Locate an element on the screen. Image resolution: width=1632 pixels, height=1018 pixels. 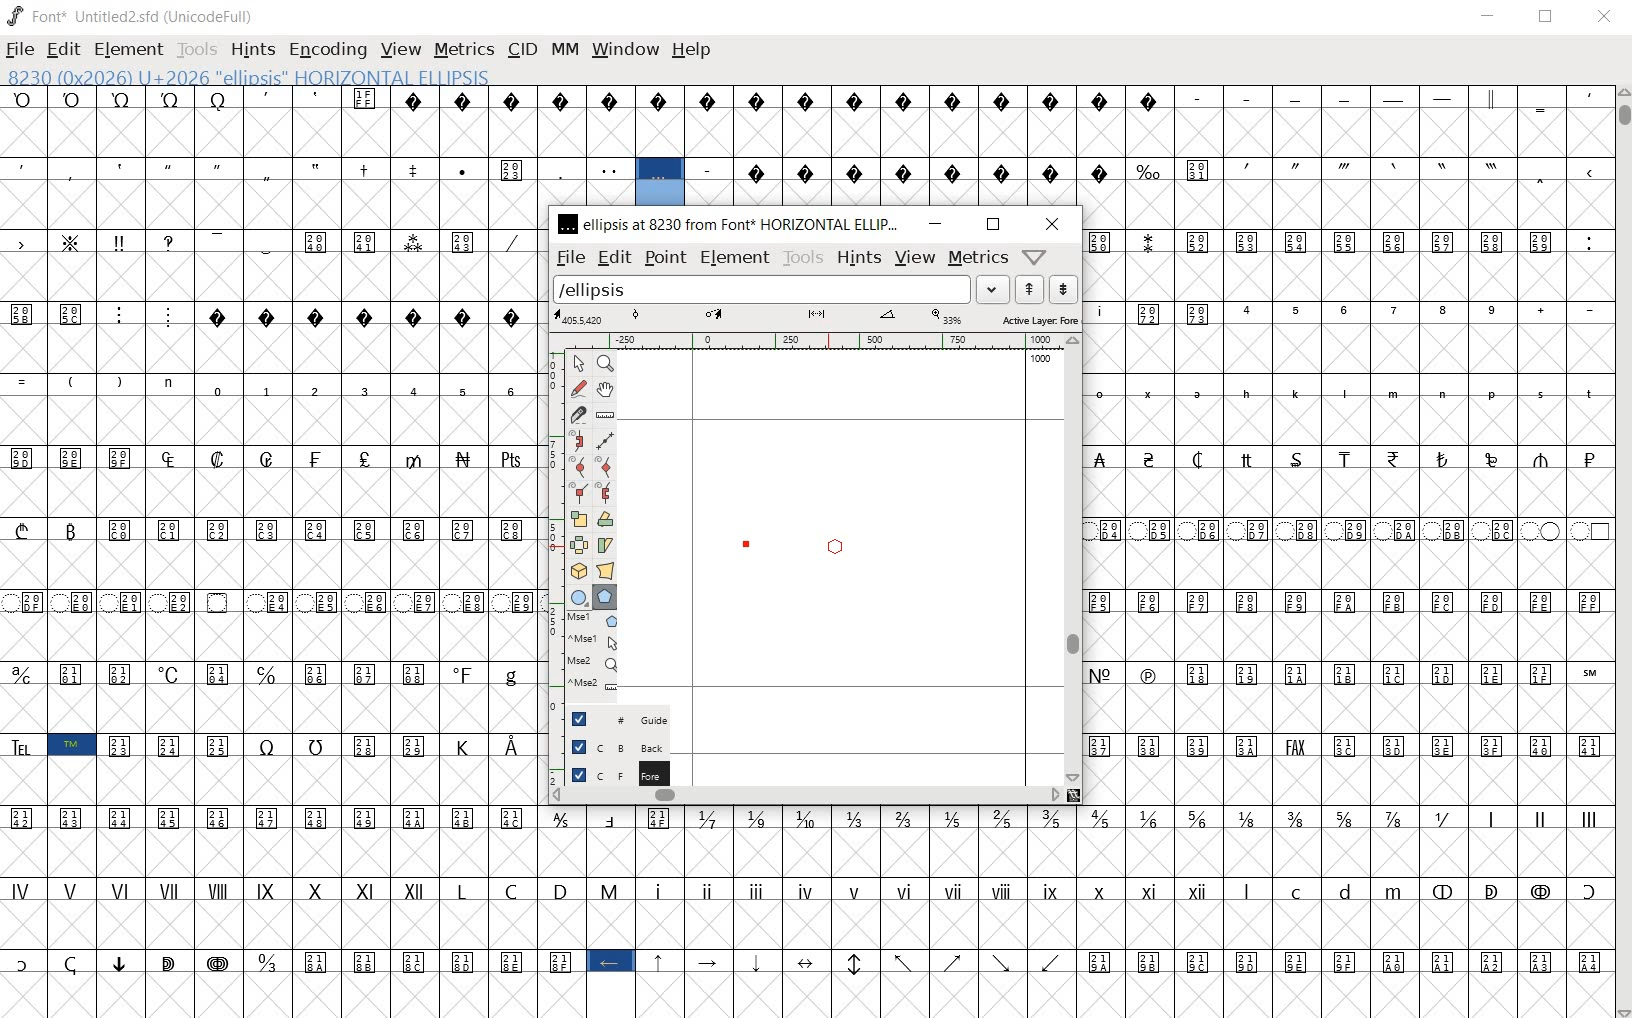
file is located at coordinates (569, 257).